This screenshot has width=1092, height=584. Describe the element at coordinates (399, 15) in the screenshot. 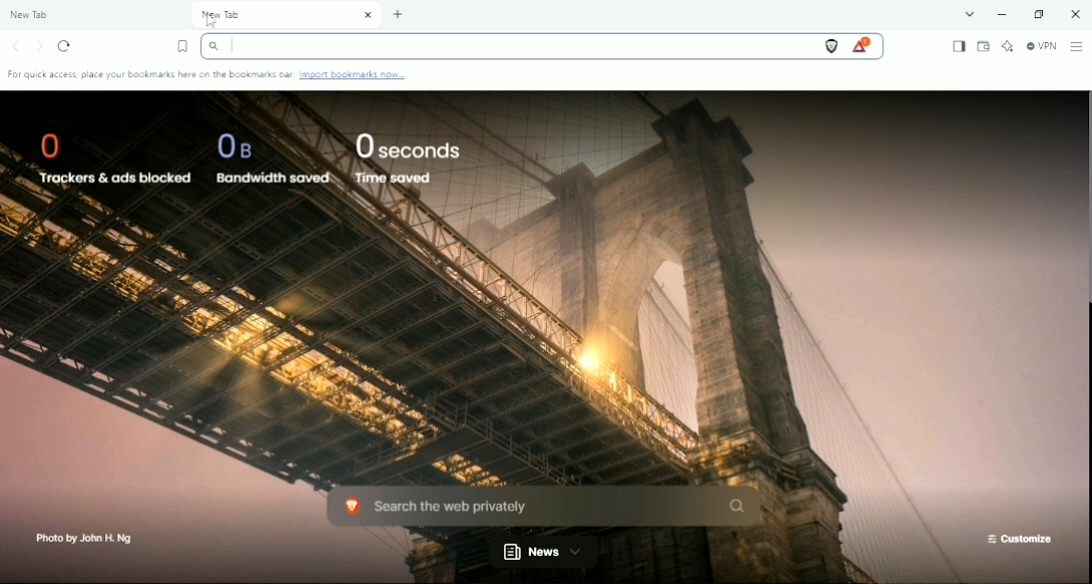

I see `New tab` at that location.